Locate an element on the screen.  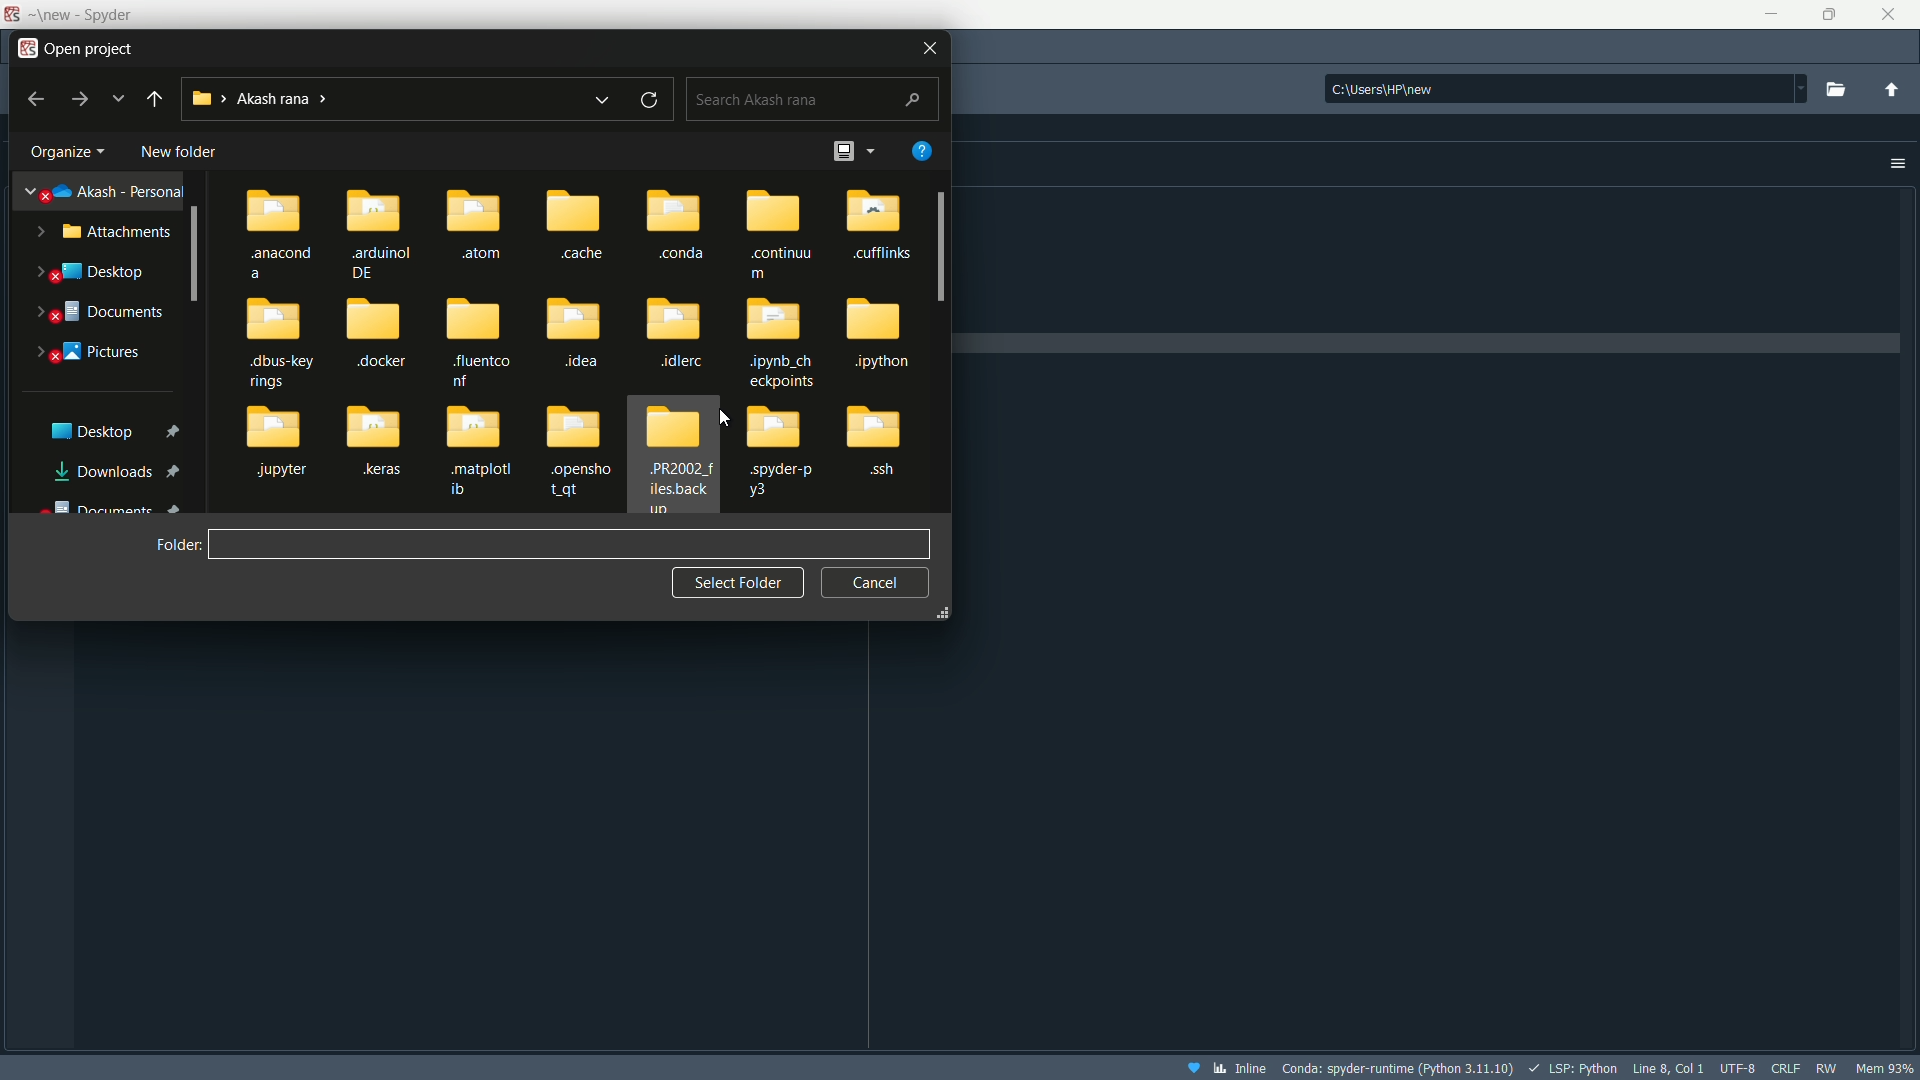
change view is located at coordinates (851, 150).